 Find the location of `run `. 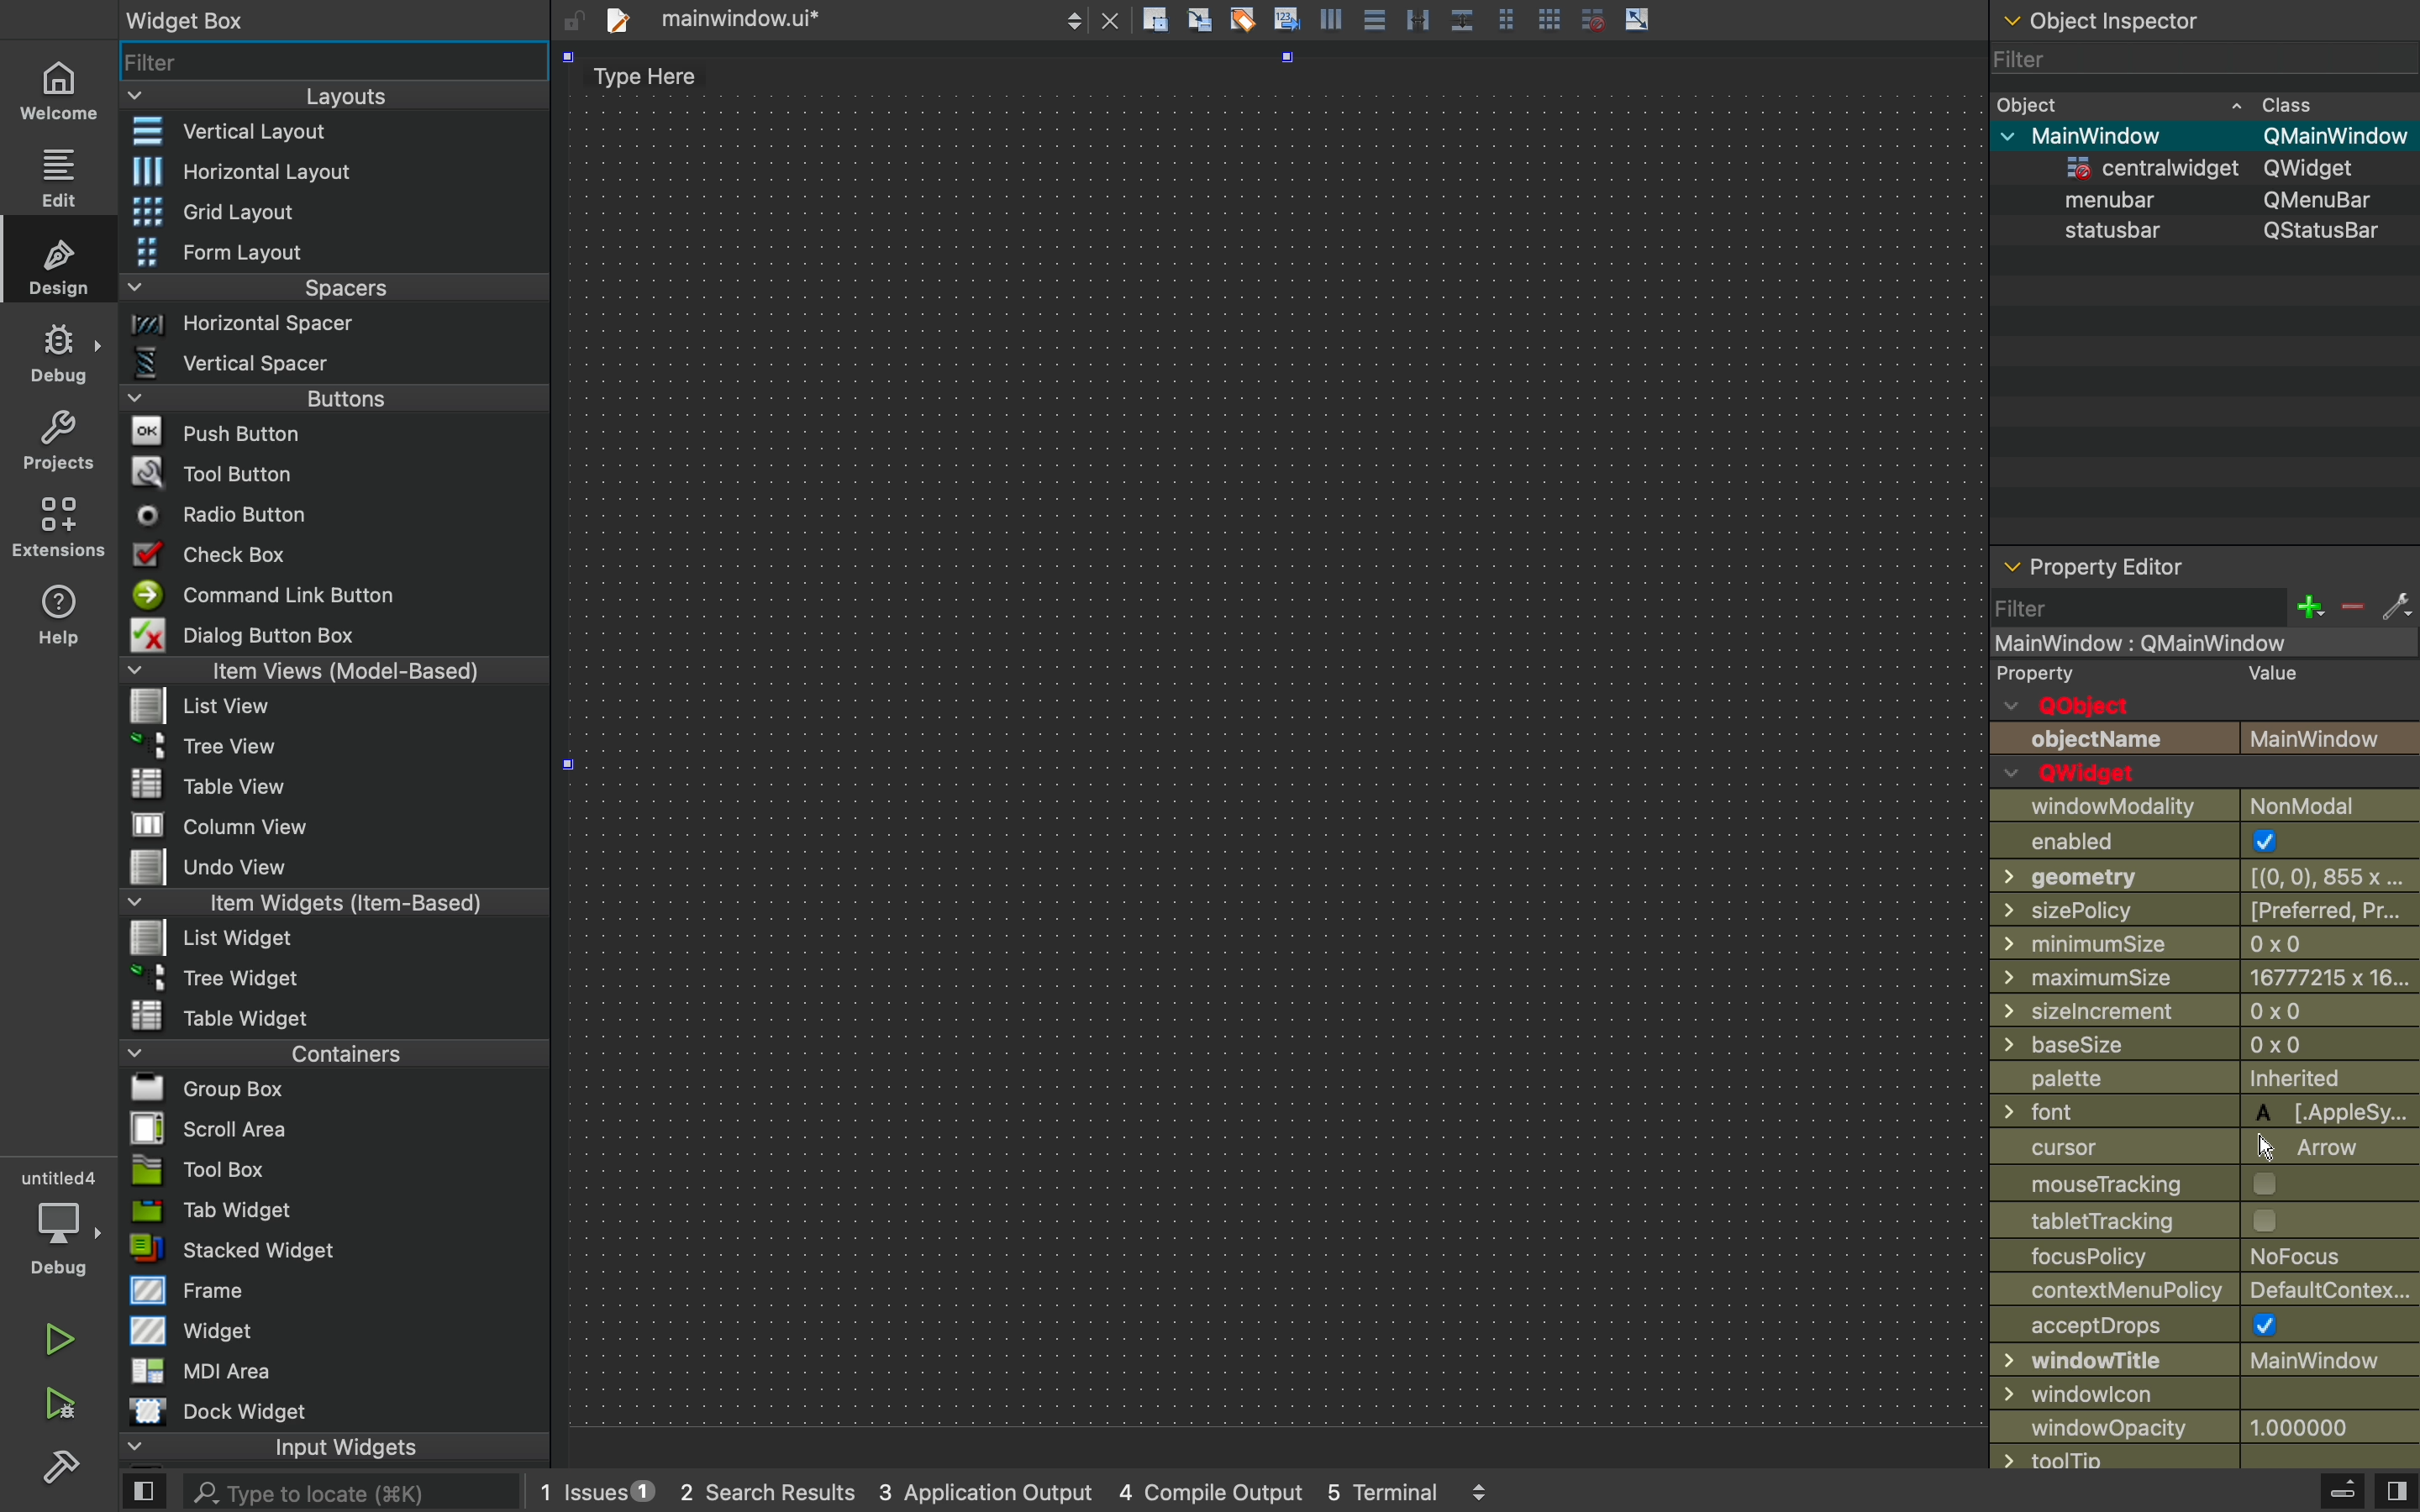

run  is located at coordinates (54, 1336).